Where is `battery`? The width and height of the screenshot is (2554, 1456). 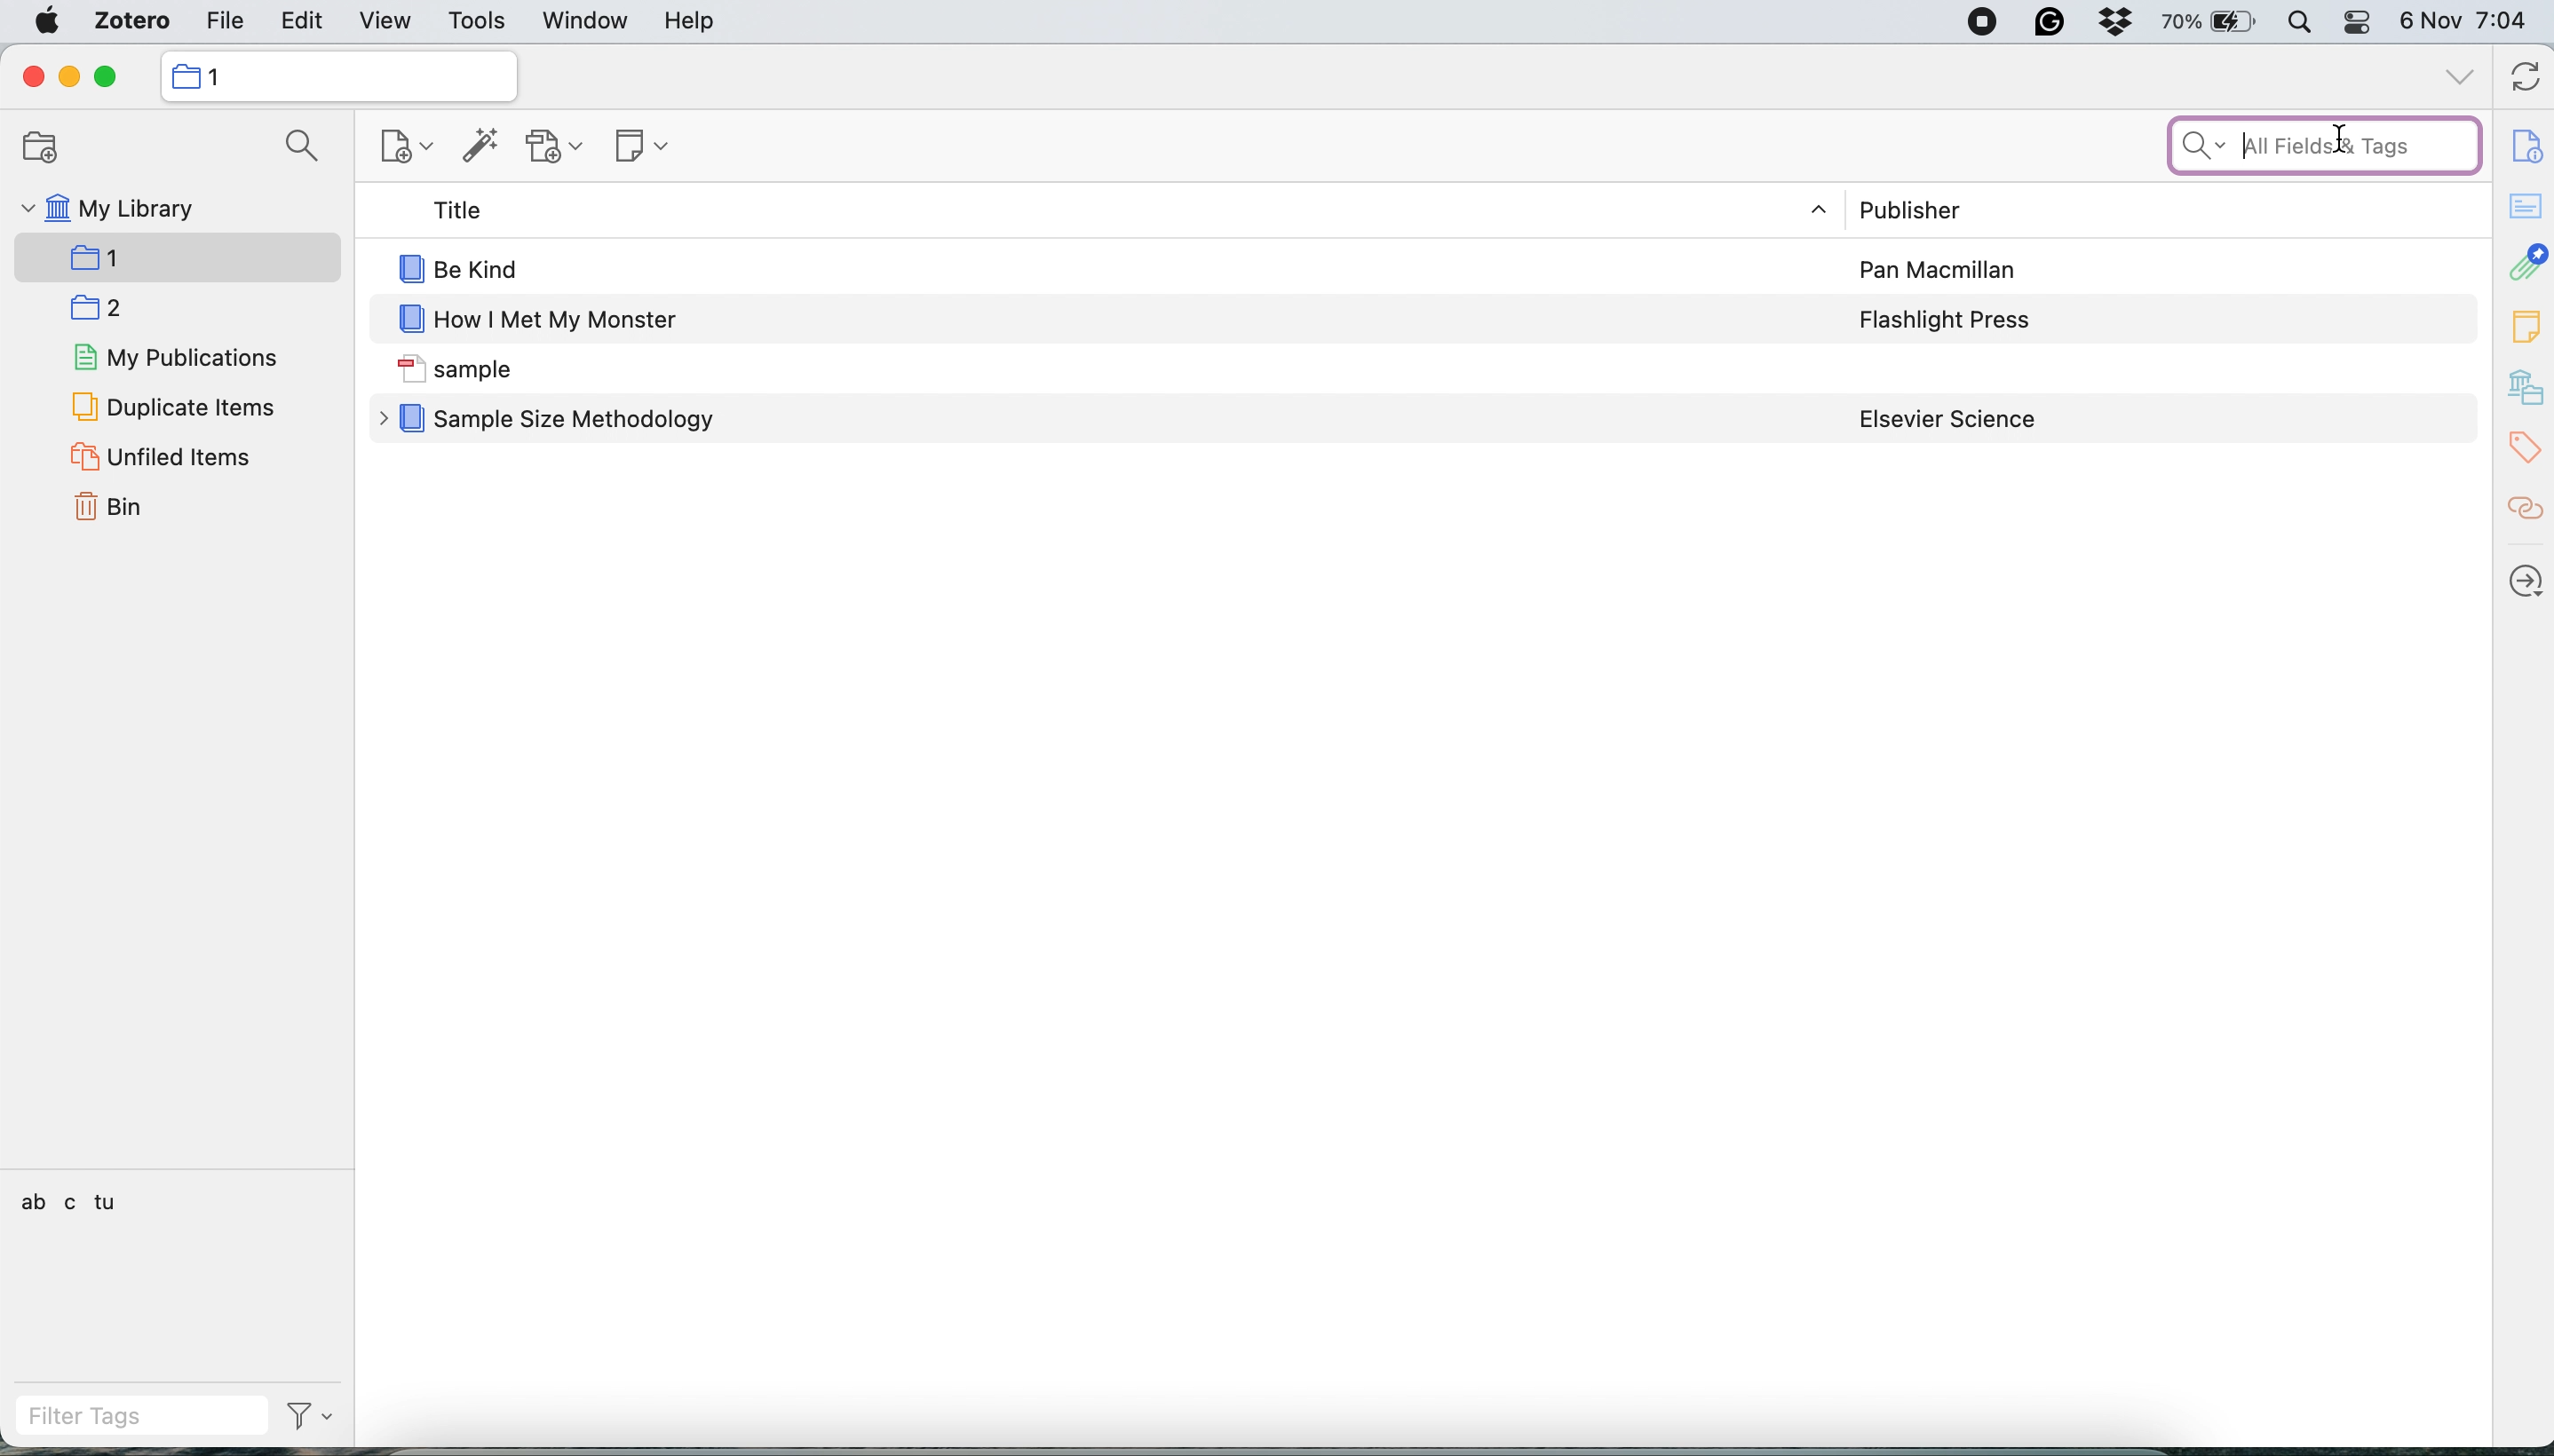 battery is located at coordinates (2216, 22).